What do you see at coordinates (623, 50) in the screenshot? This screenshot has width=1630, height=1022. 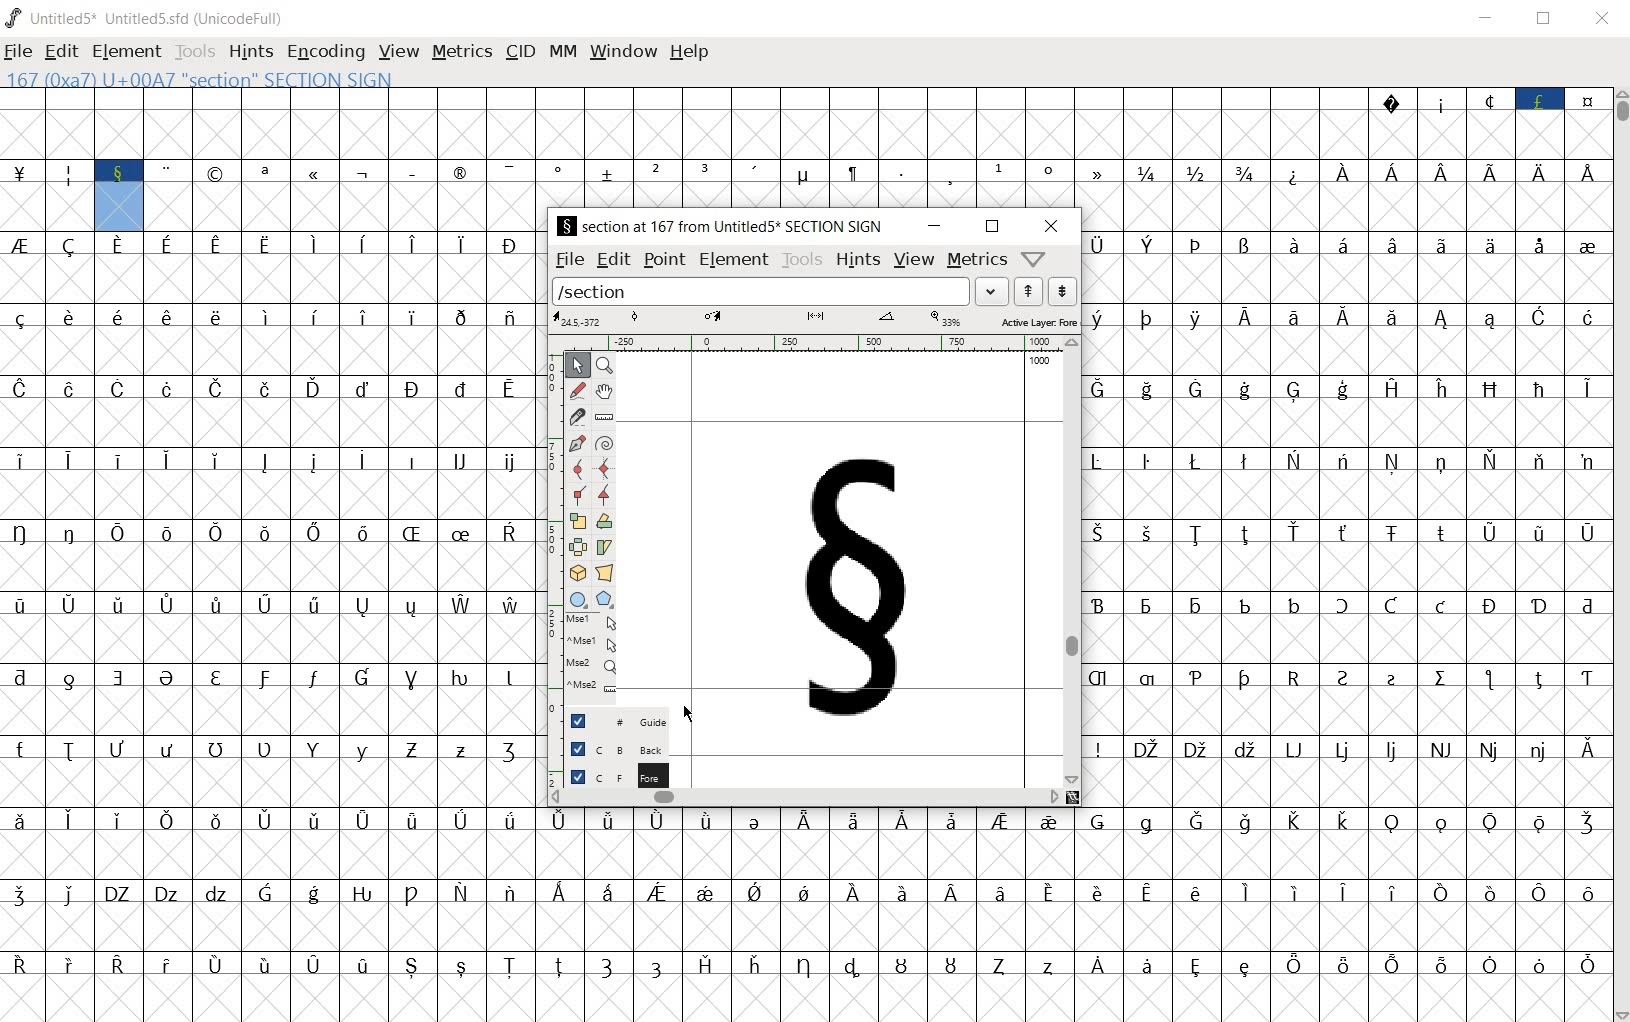 I see `window` at bounding box center [623, 50].